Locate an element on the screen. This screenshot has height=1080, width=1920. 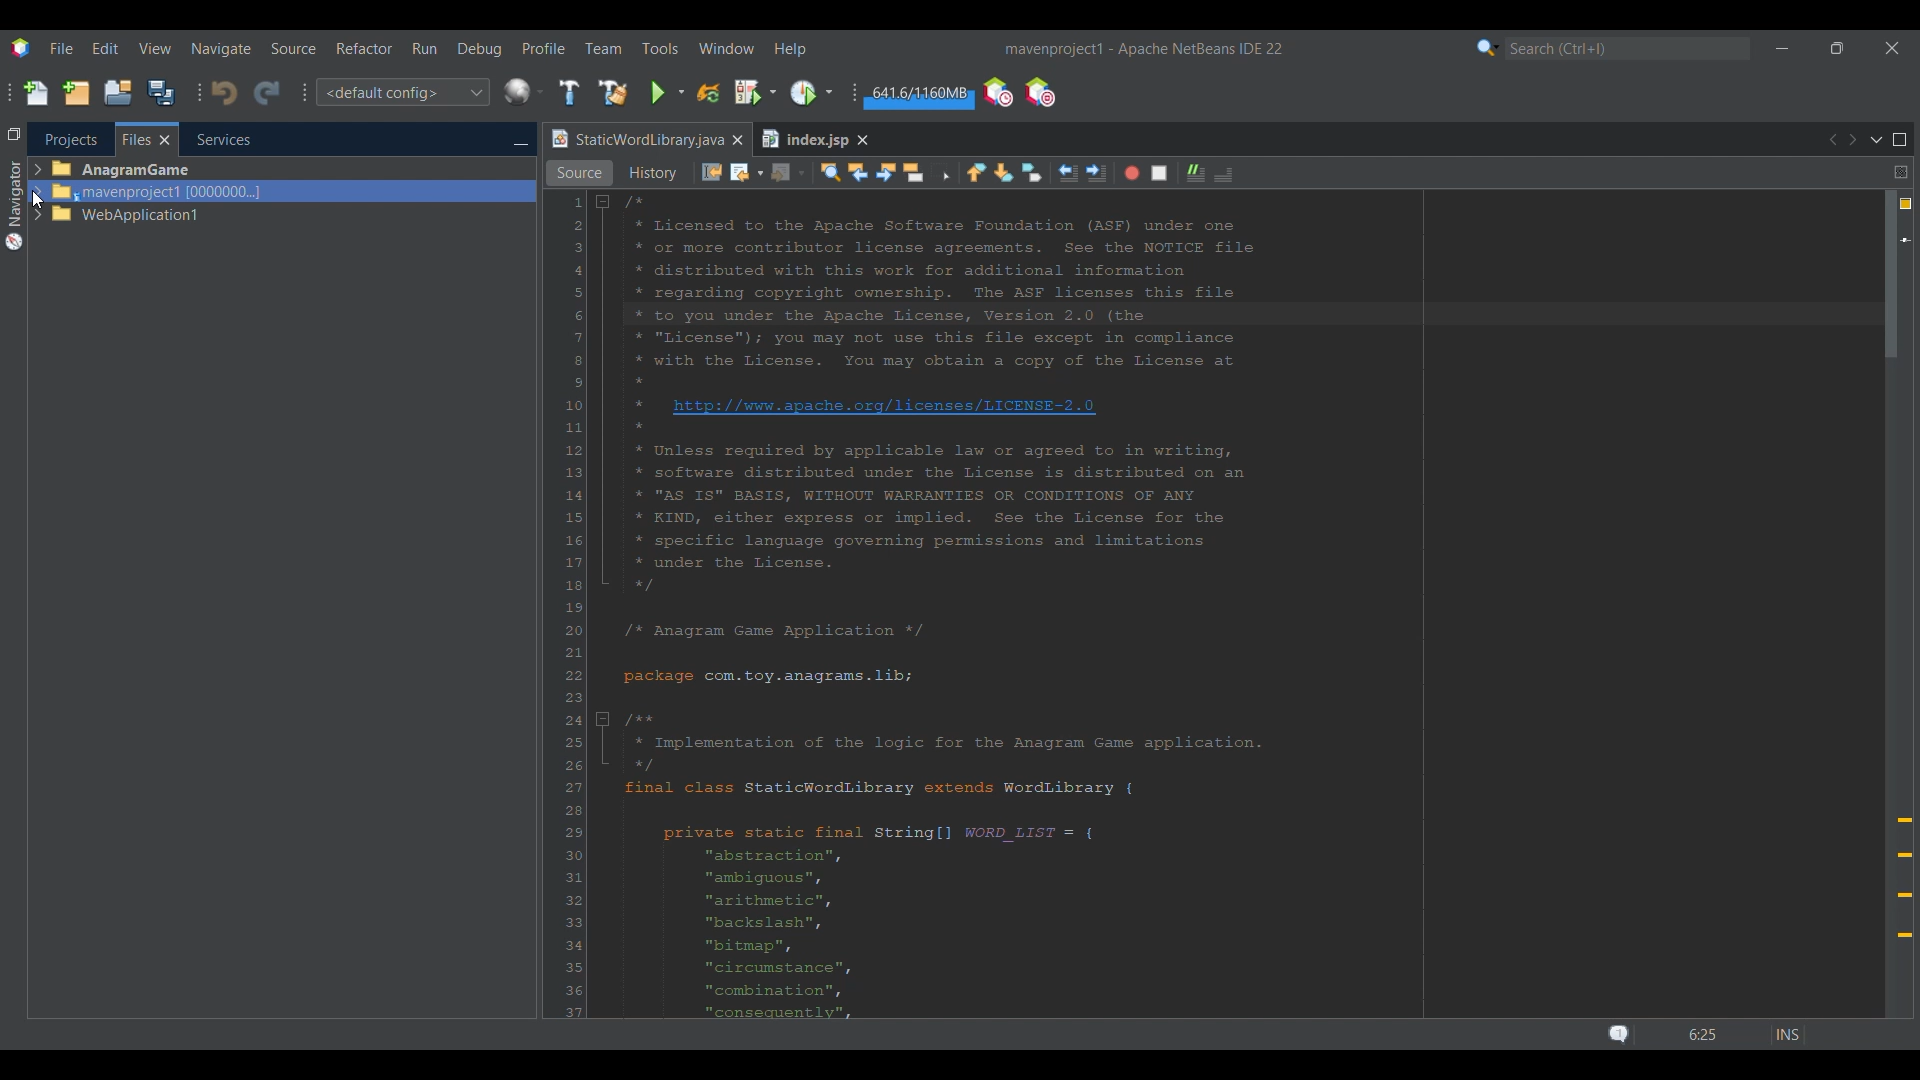
Back options is located at coordinates (747, 173).